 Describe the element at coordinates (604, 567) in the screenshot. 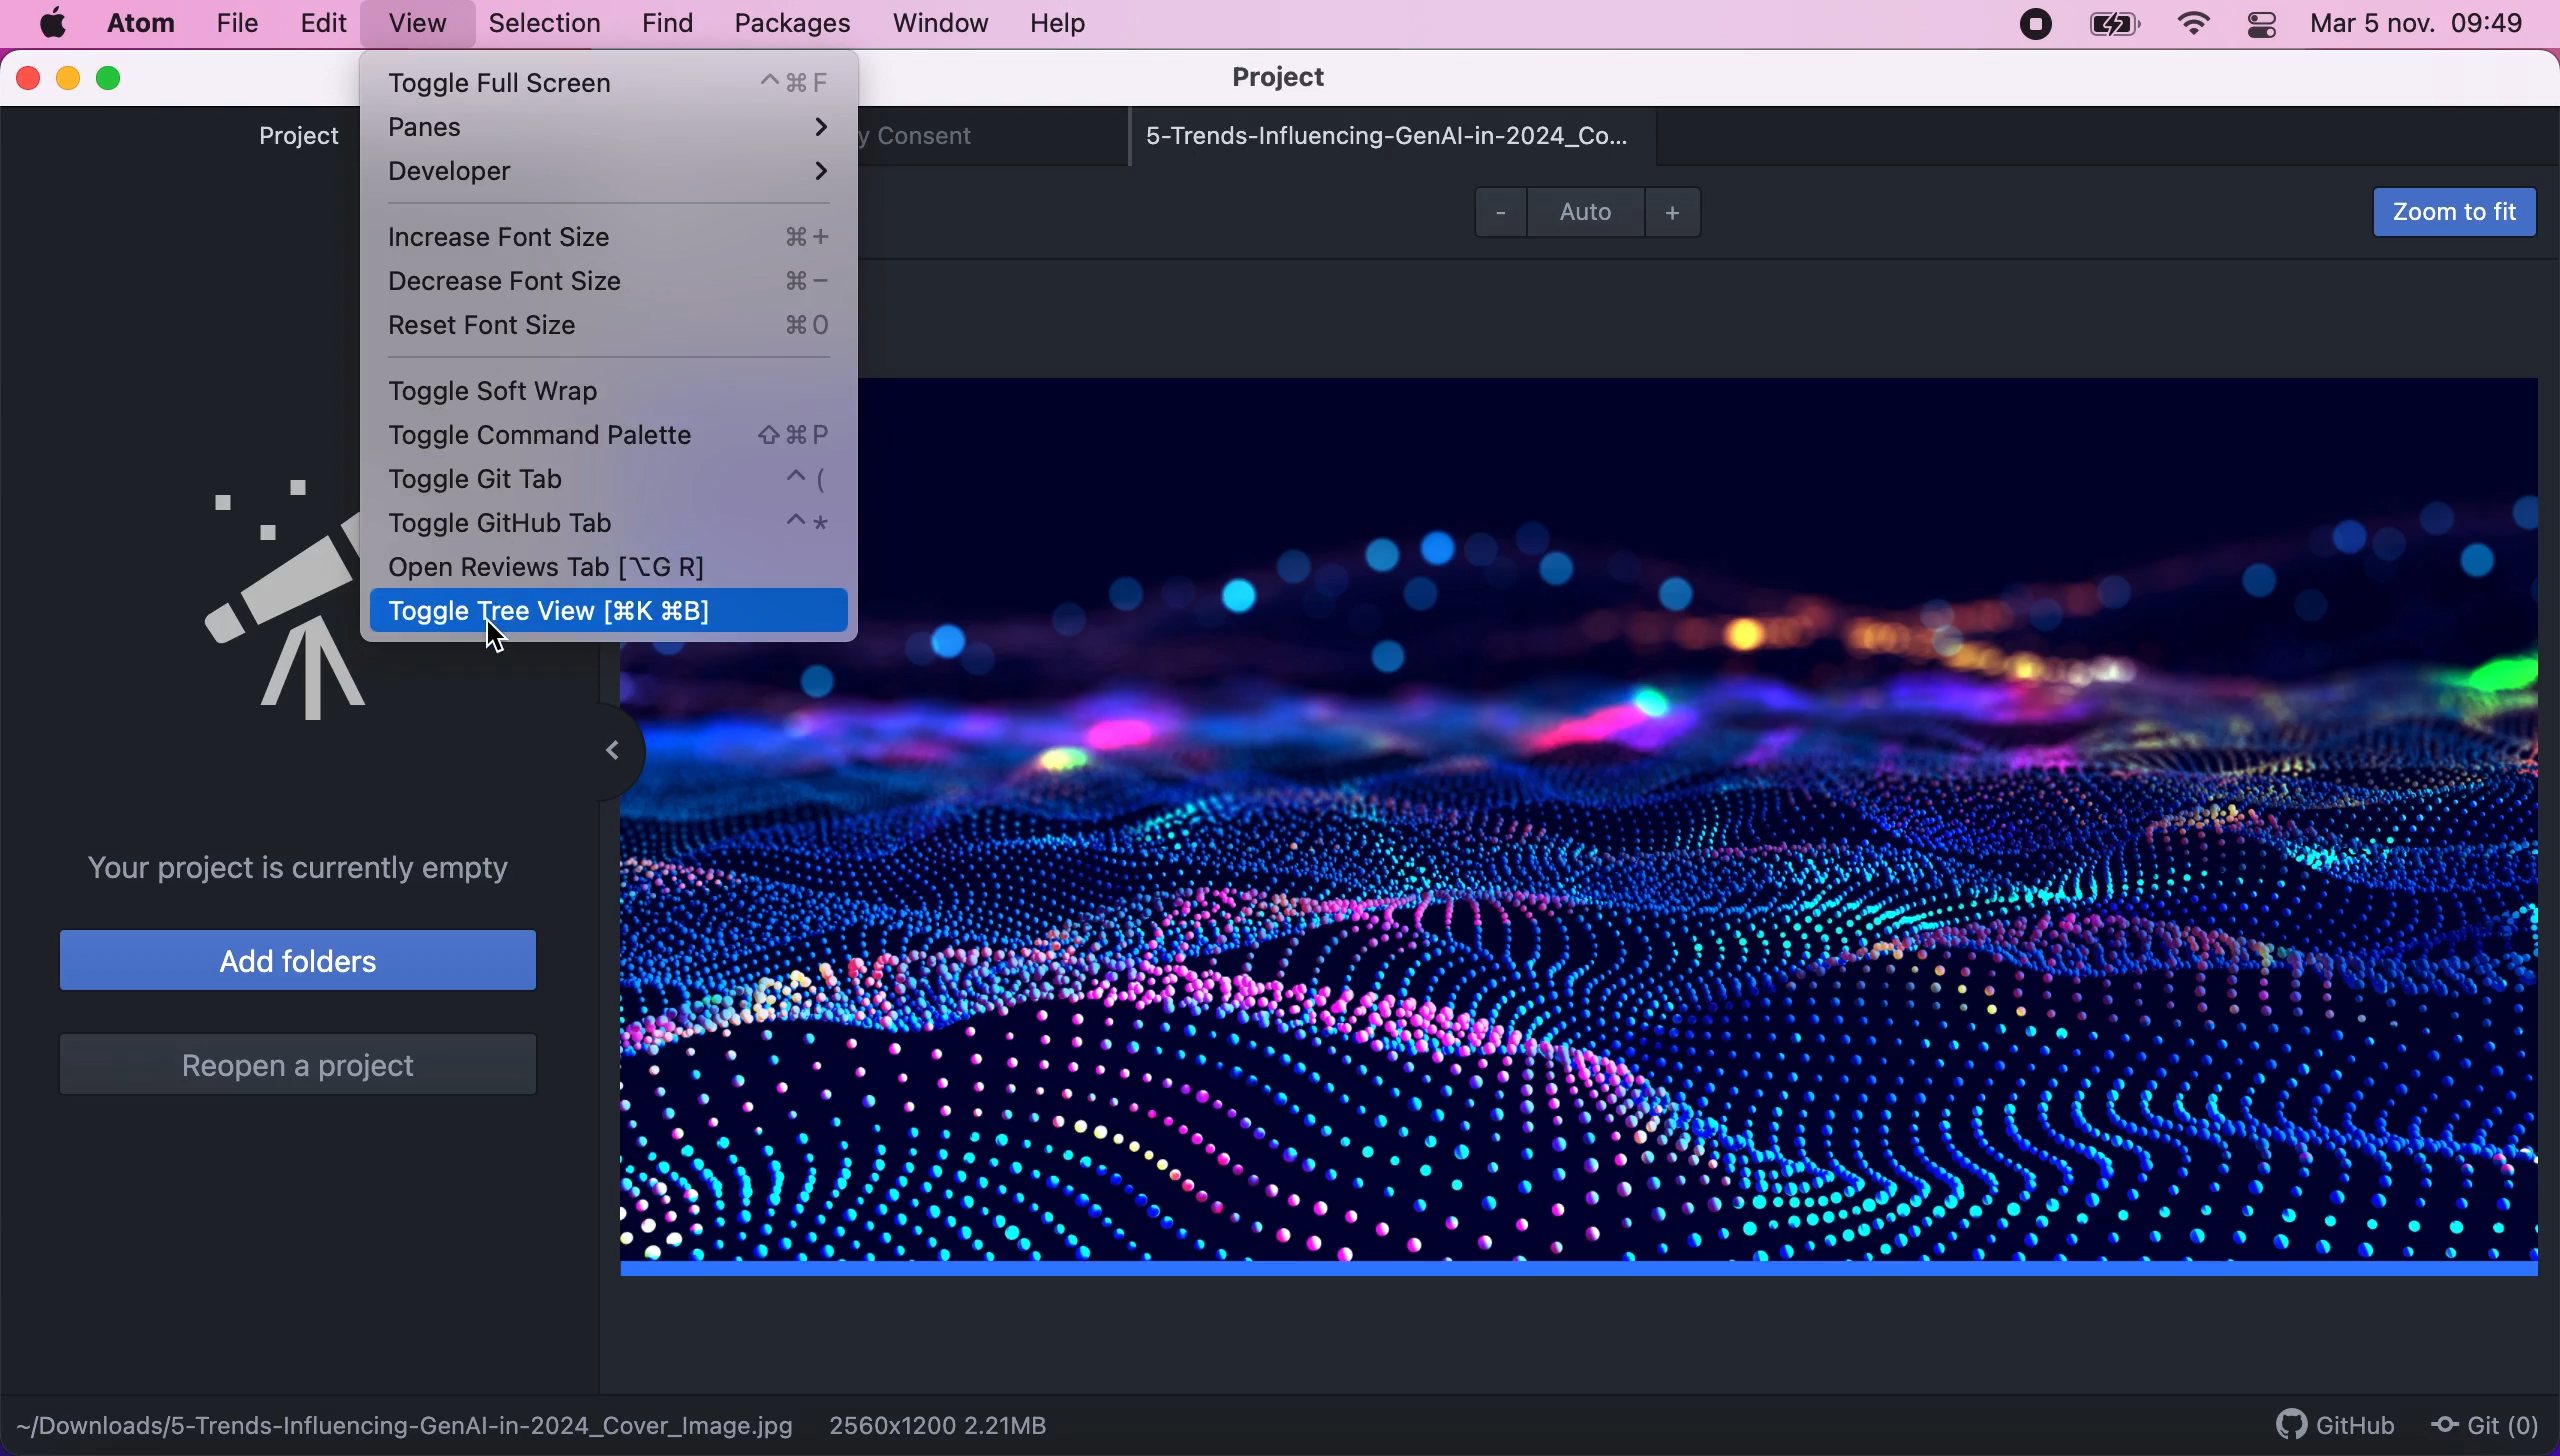

I see `open reviews tab` at that location.